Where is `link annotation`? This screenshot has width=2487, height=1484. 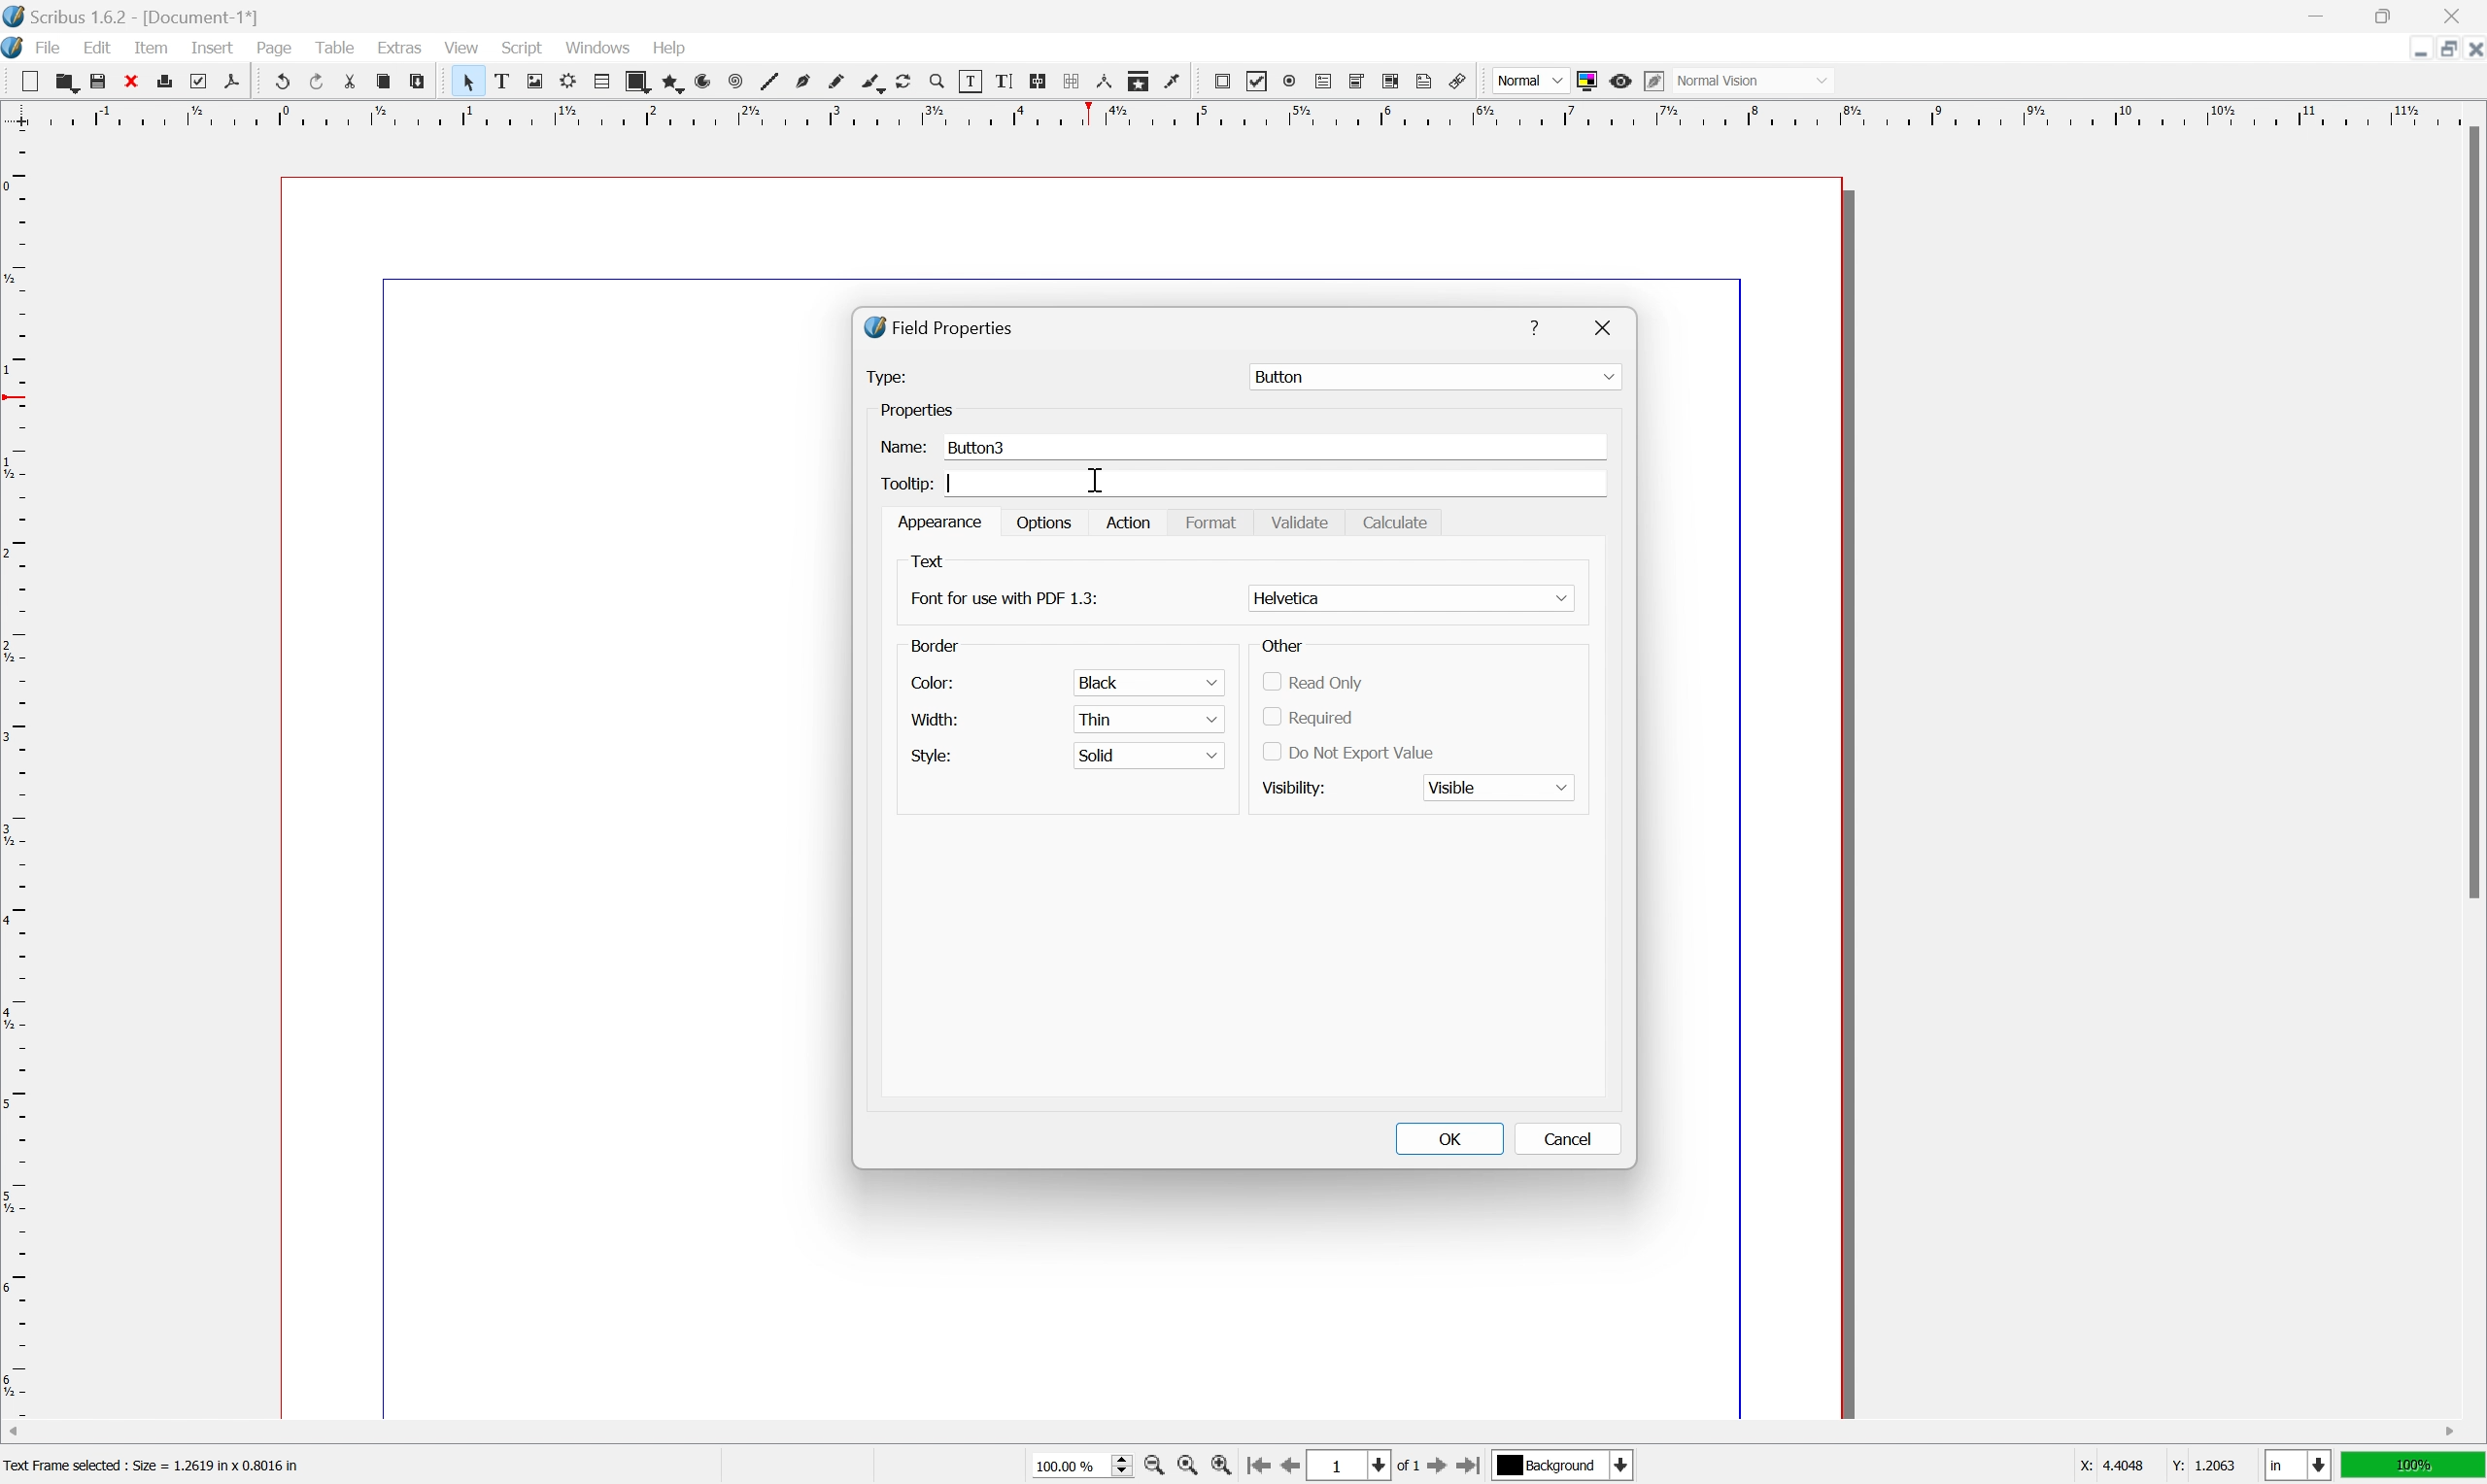
link annotation is located at coordinates (1460, 82).